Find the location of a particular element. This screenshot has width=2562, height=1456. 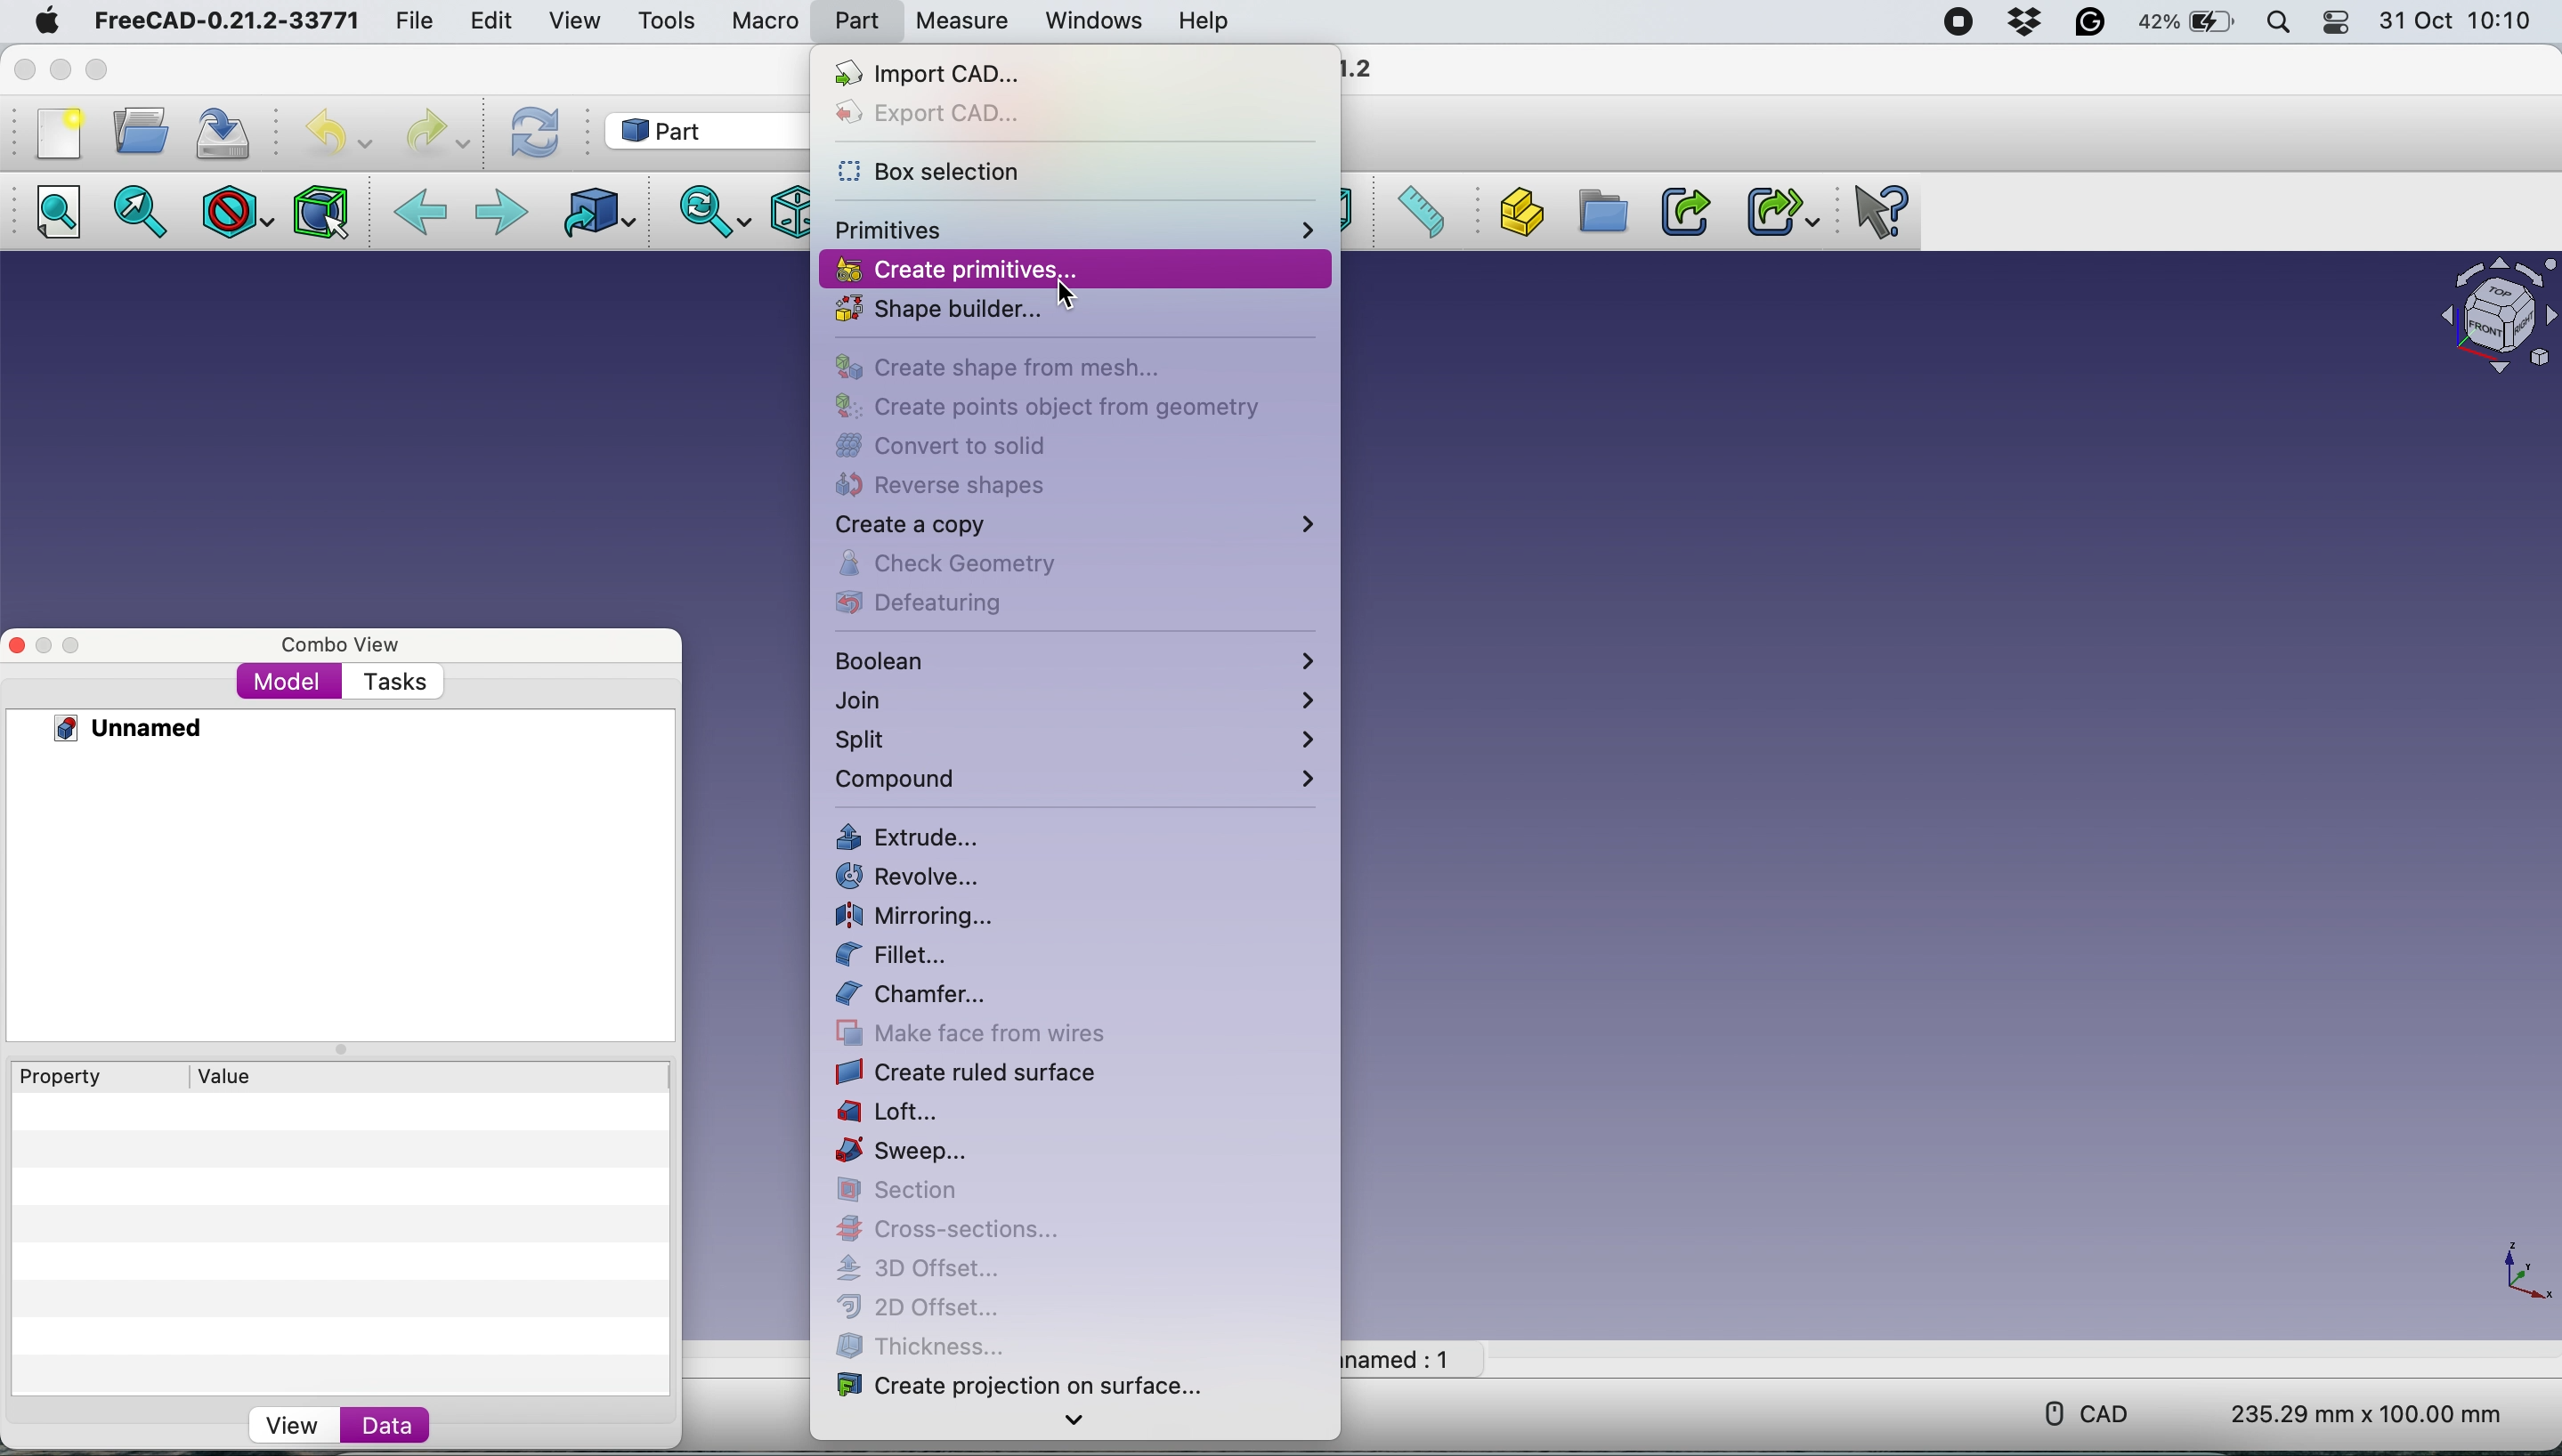

Object interface is located at coordinates (2495, 315).